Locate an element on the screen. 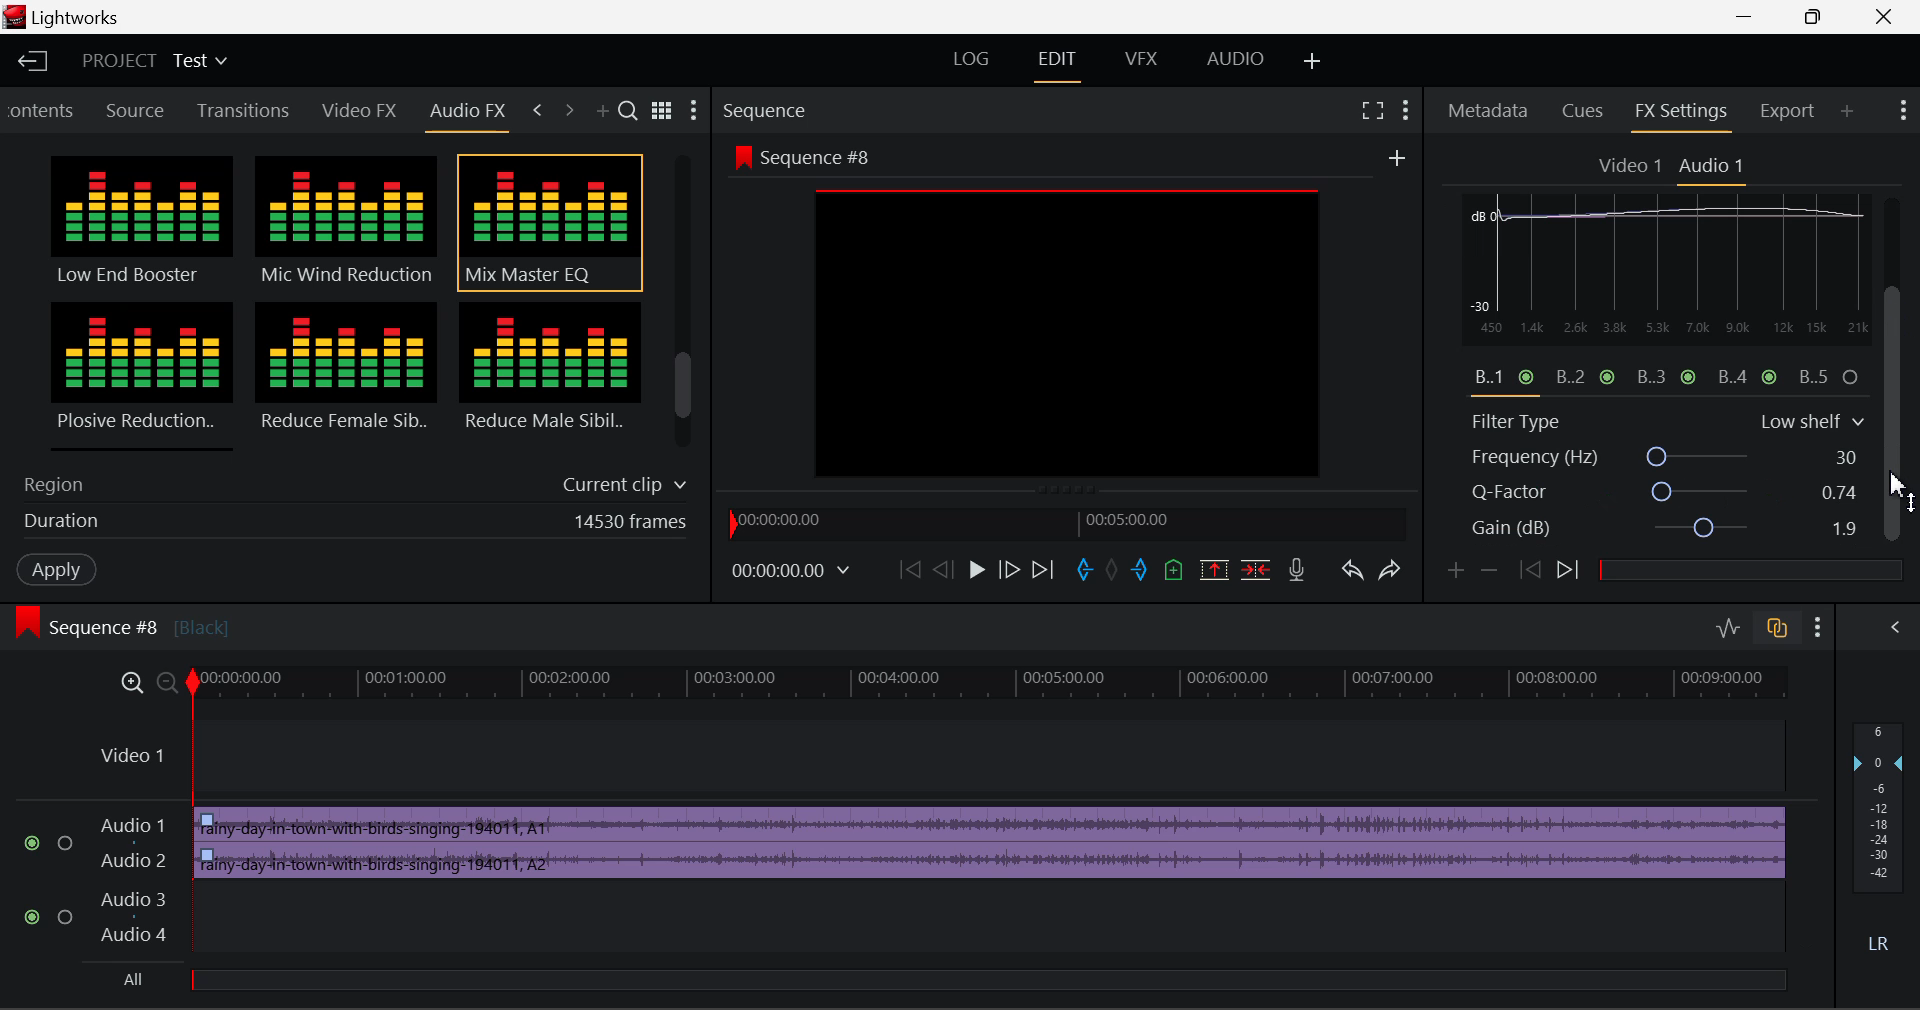 This screenshot has width=1920, height=1010. Video 1 is located at coordinates (1631, 167).